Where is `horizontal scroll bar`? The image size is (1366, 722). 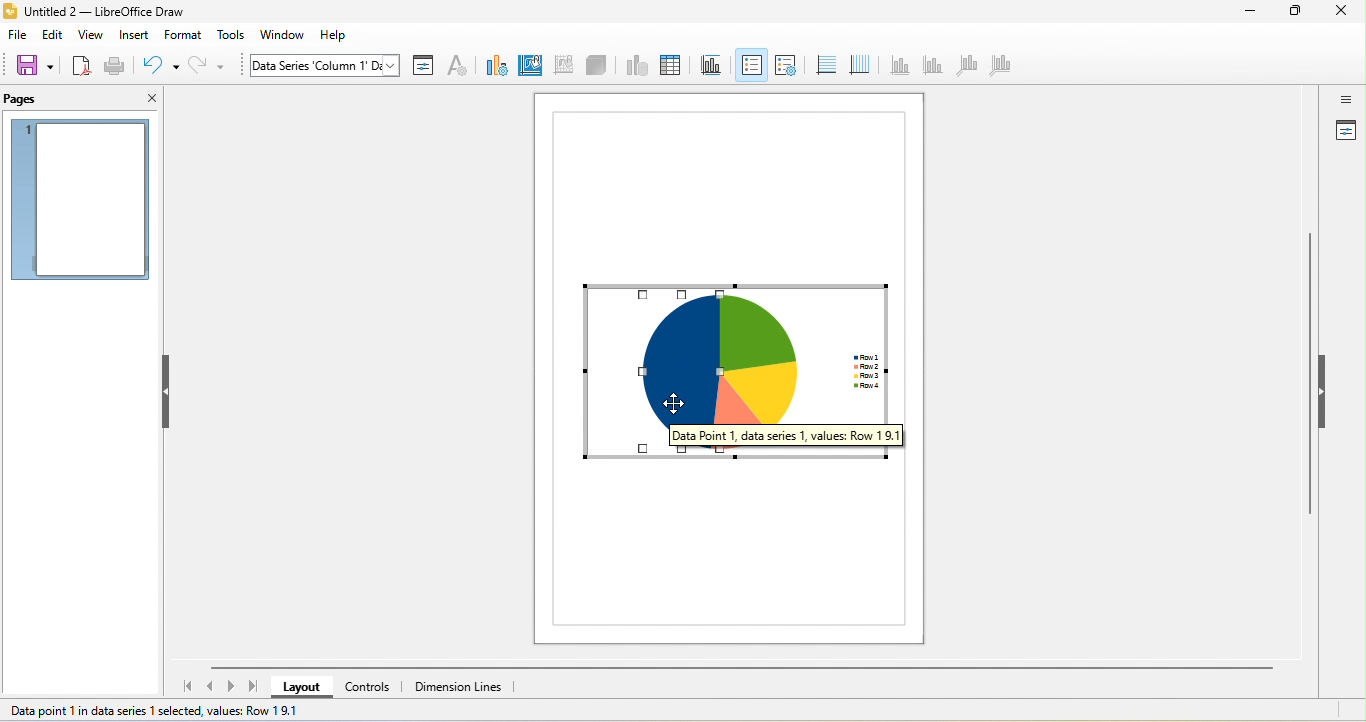 horizontal scroll bar is located at coordinates (739, 668).